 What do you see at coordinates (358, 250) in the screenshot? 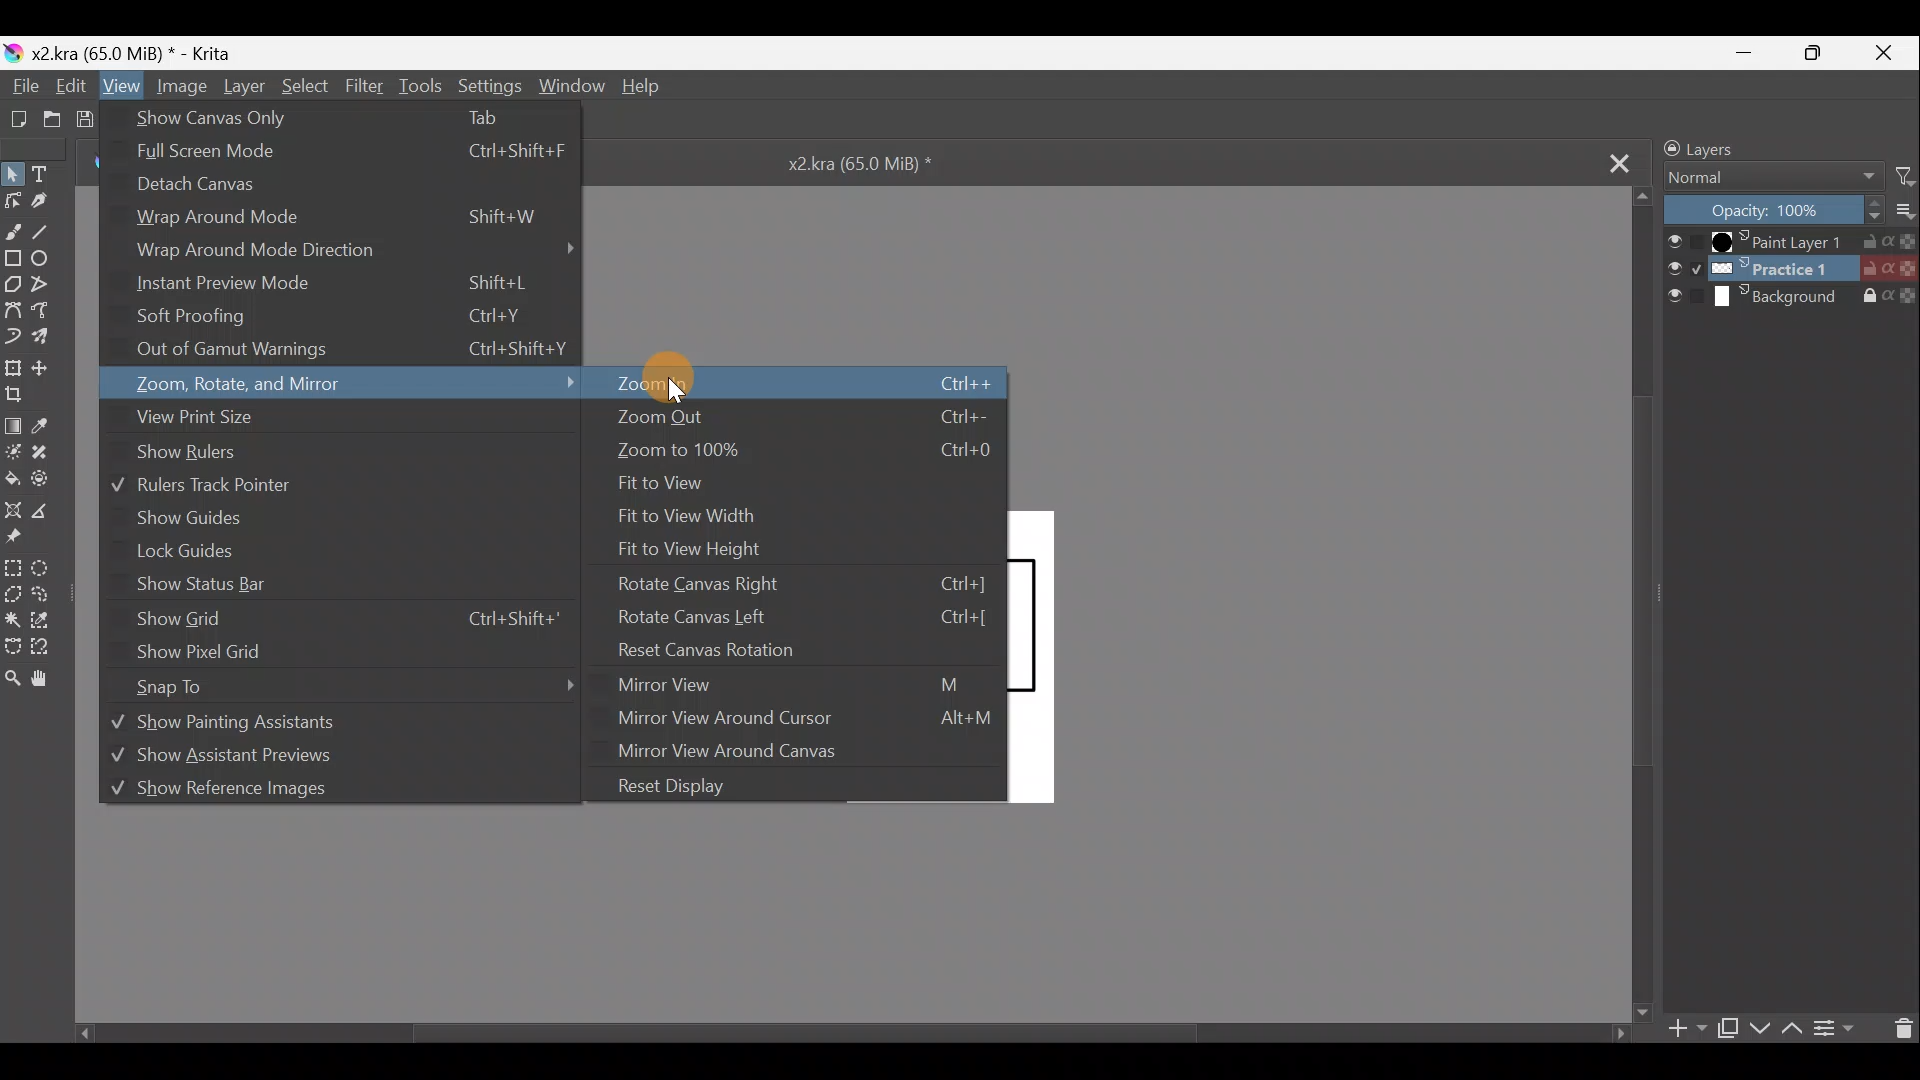
I see `Wrap around mode direction` at bounding box center [358, 250].